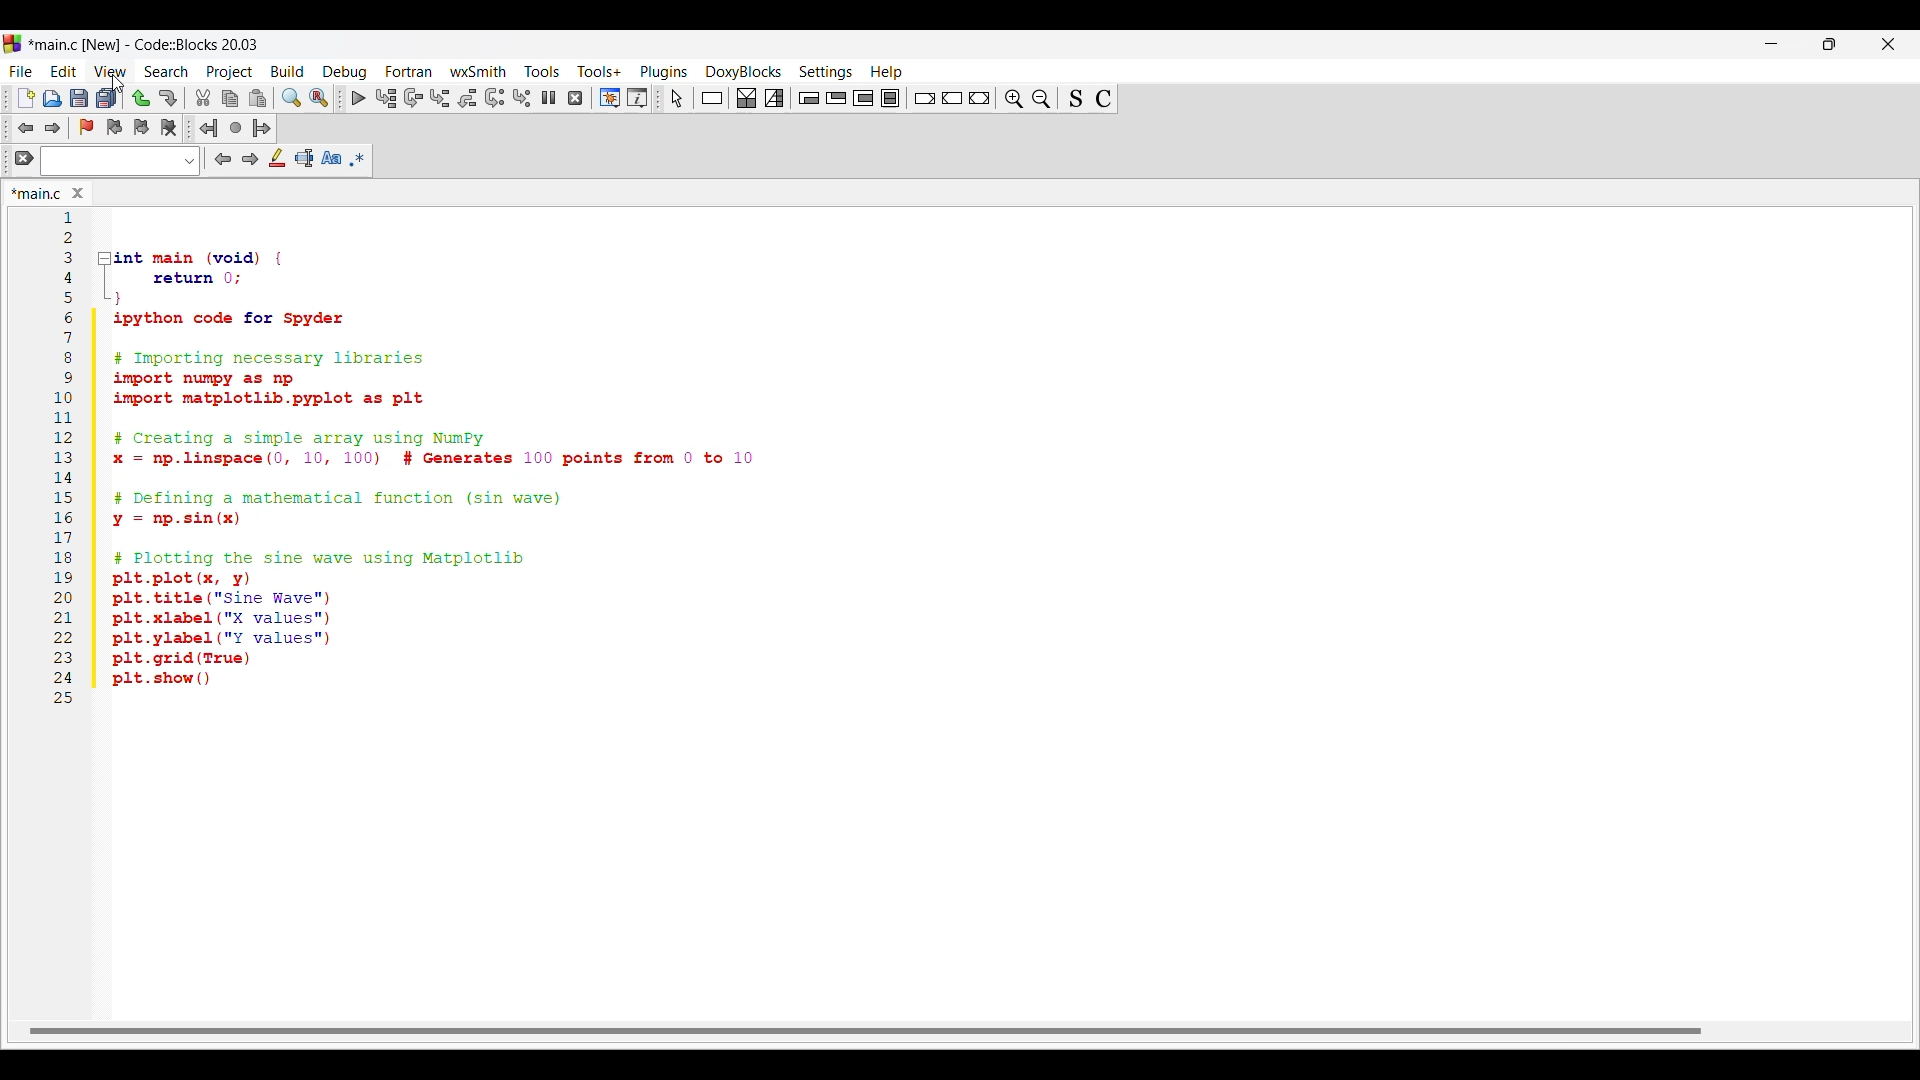 The image size is (1920, 1080). Describe the element at coordinates (1042, 98) in the screenshot. I see `Zoom out` at that location.